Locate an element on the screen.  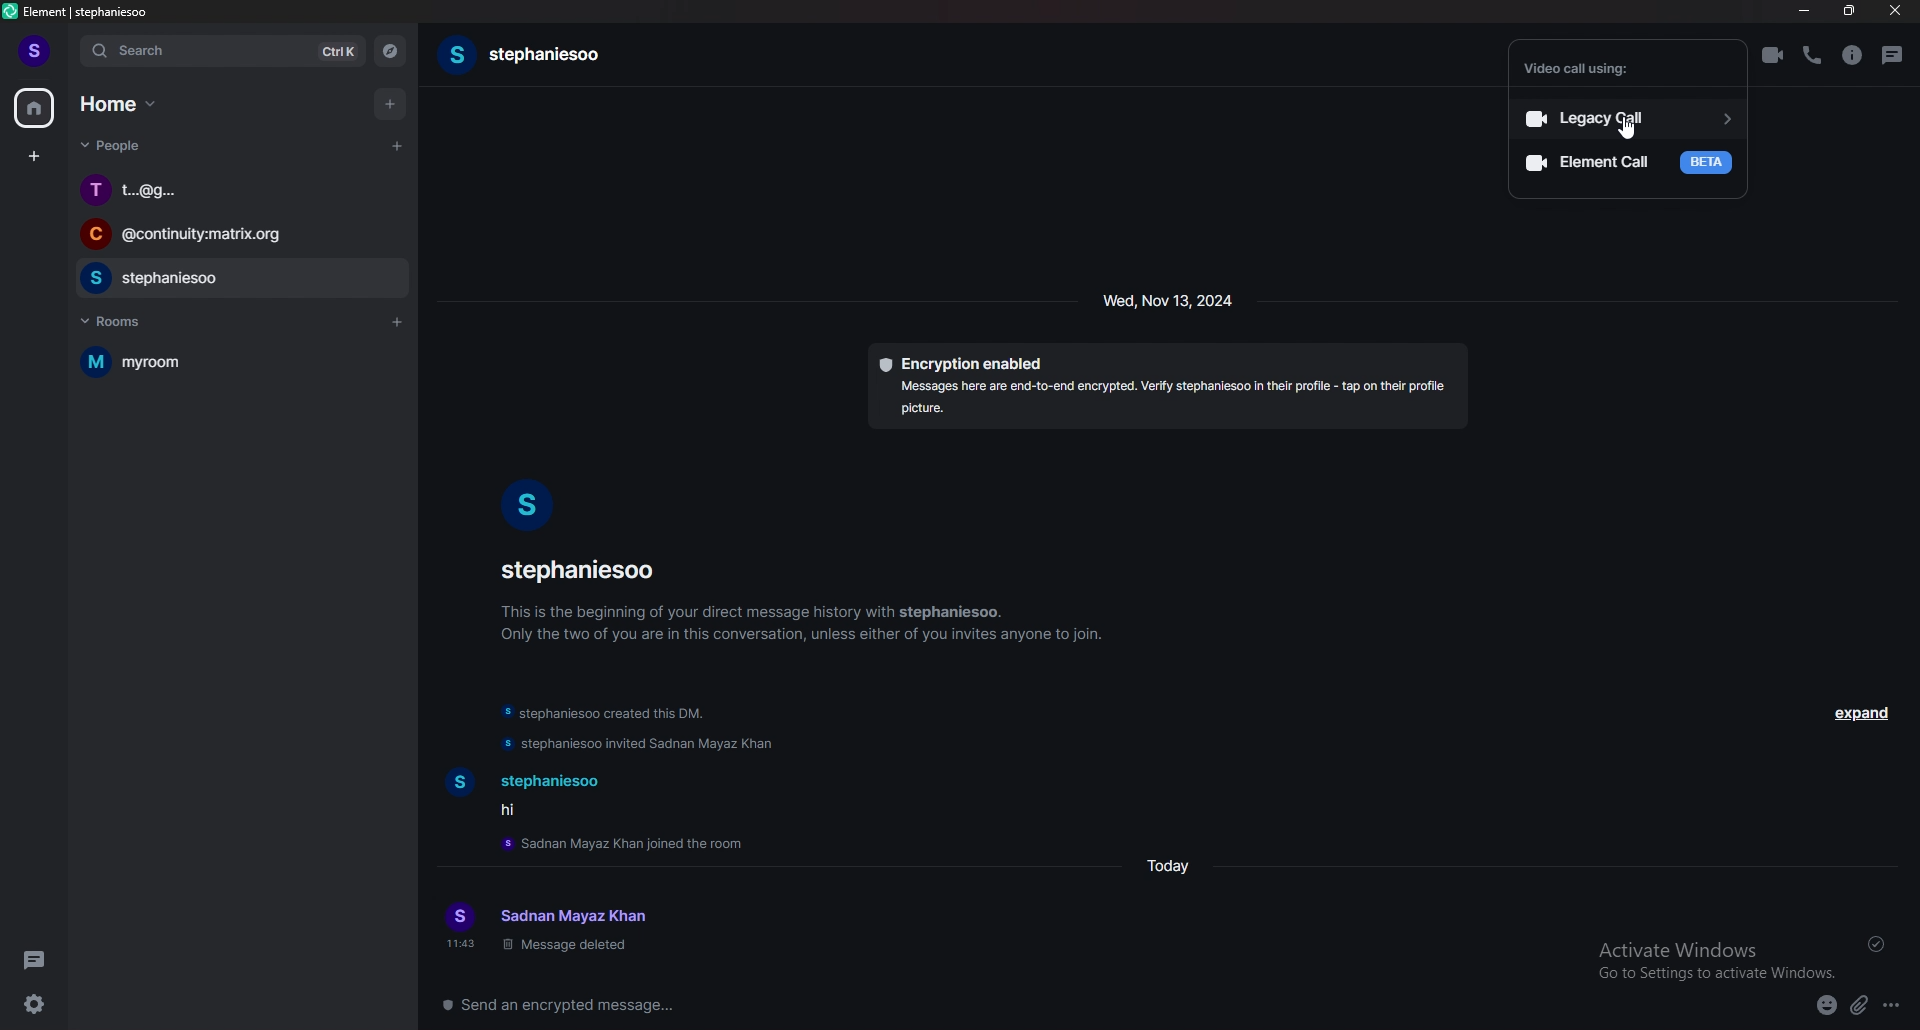
options is located at coordinates (1901, 1009).